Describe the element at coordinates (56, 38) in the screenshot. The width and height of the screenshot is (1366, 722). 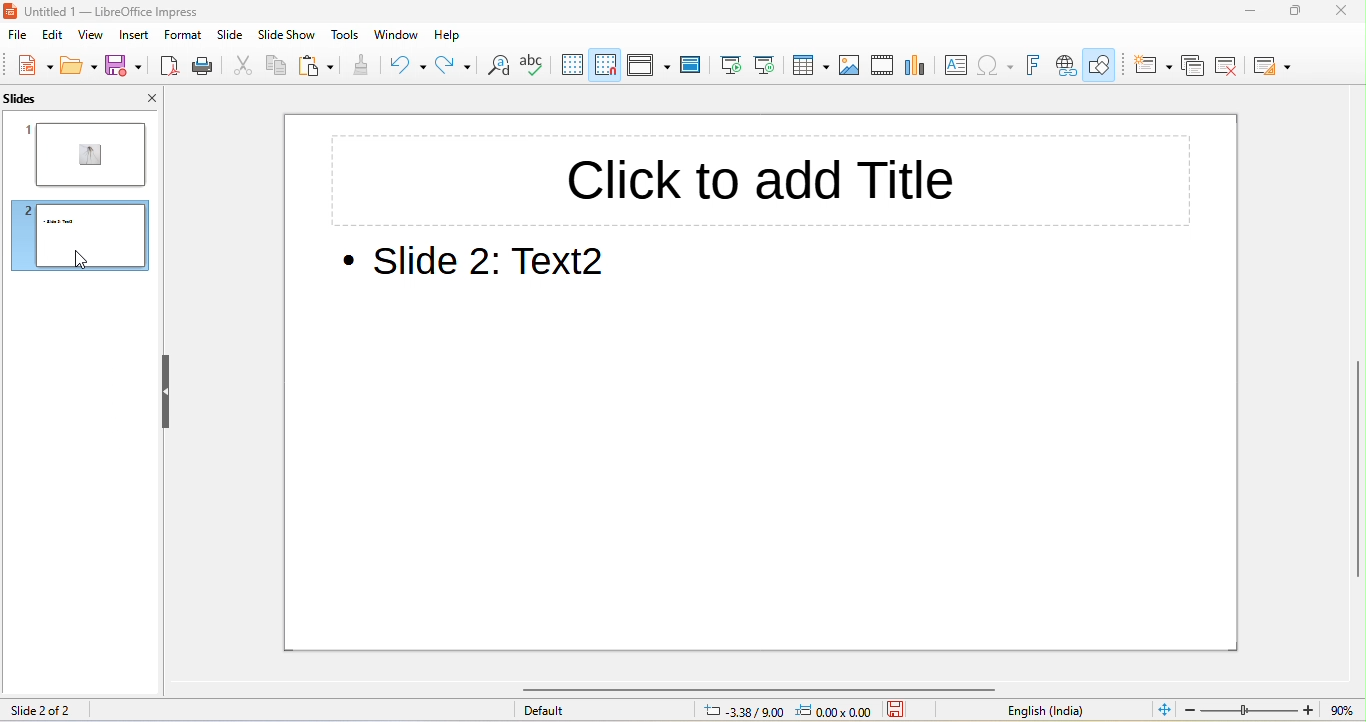
I see `edit` at that location.